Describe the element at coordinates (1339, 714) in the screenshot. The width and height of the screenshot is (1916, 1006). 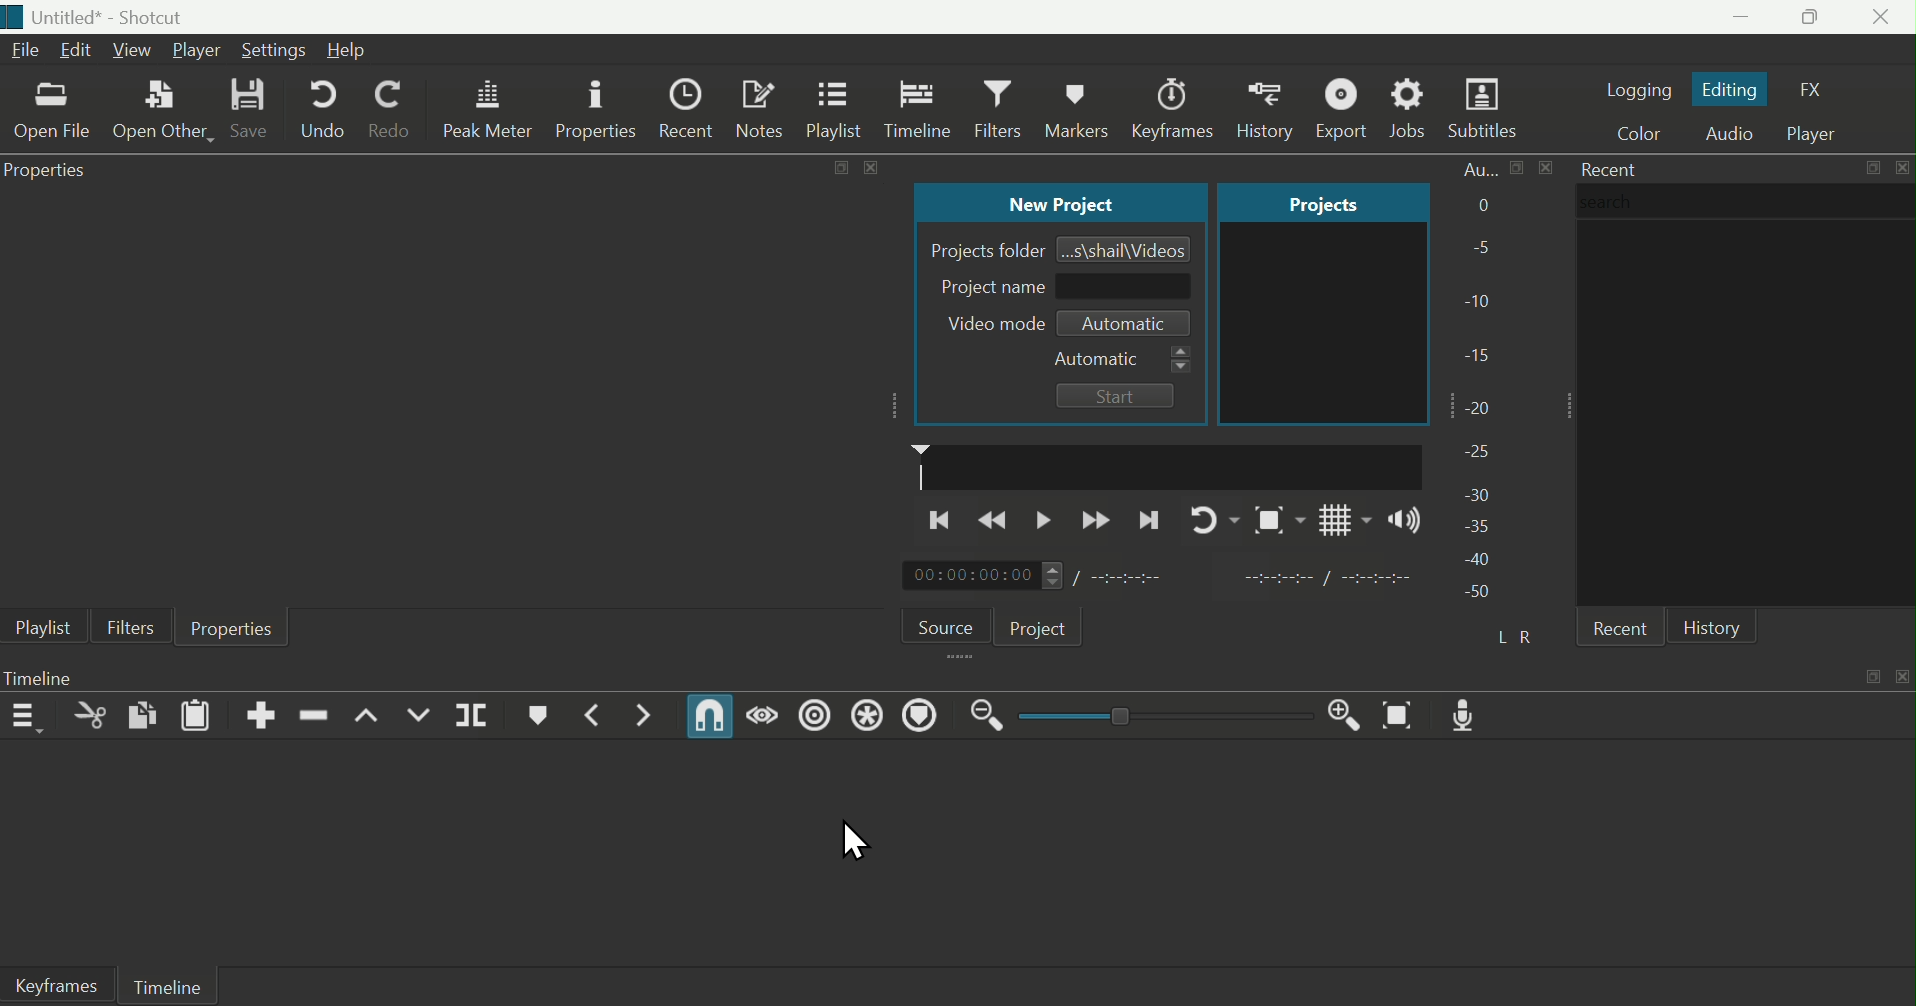
I see `Zoom Timeline In` at that location.